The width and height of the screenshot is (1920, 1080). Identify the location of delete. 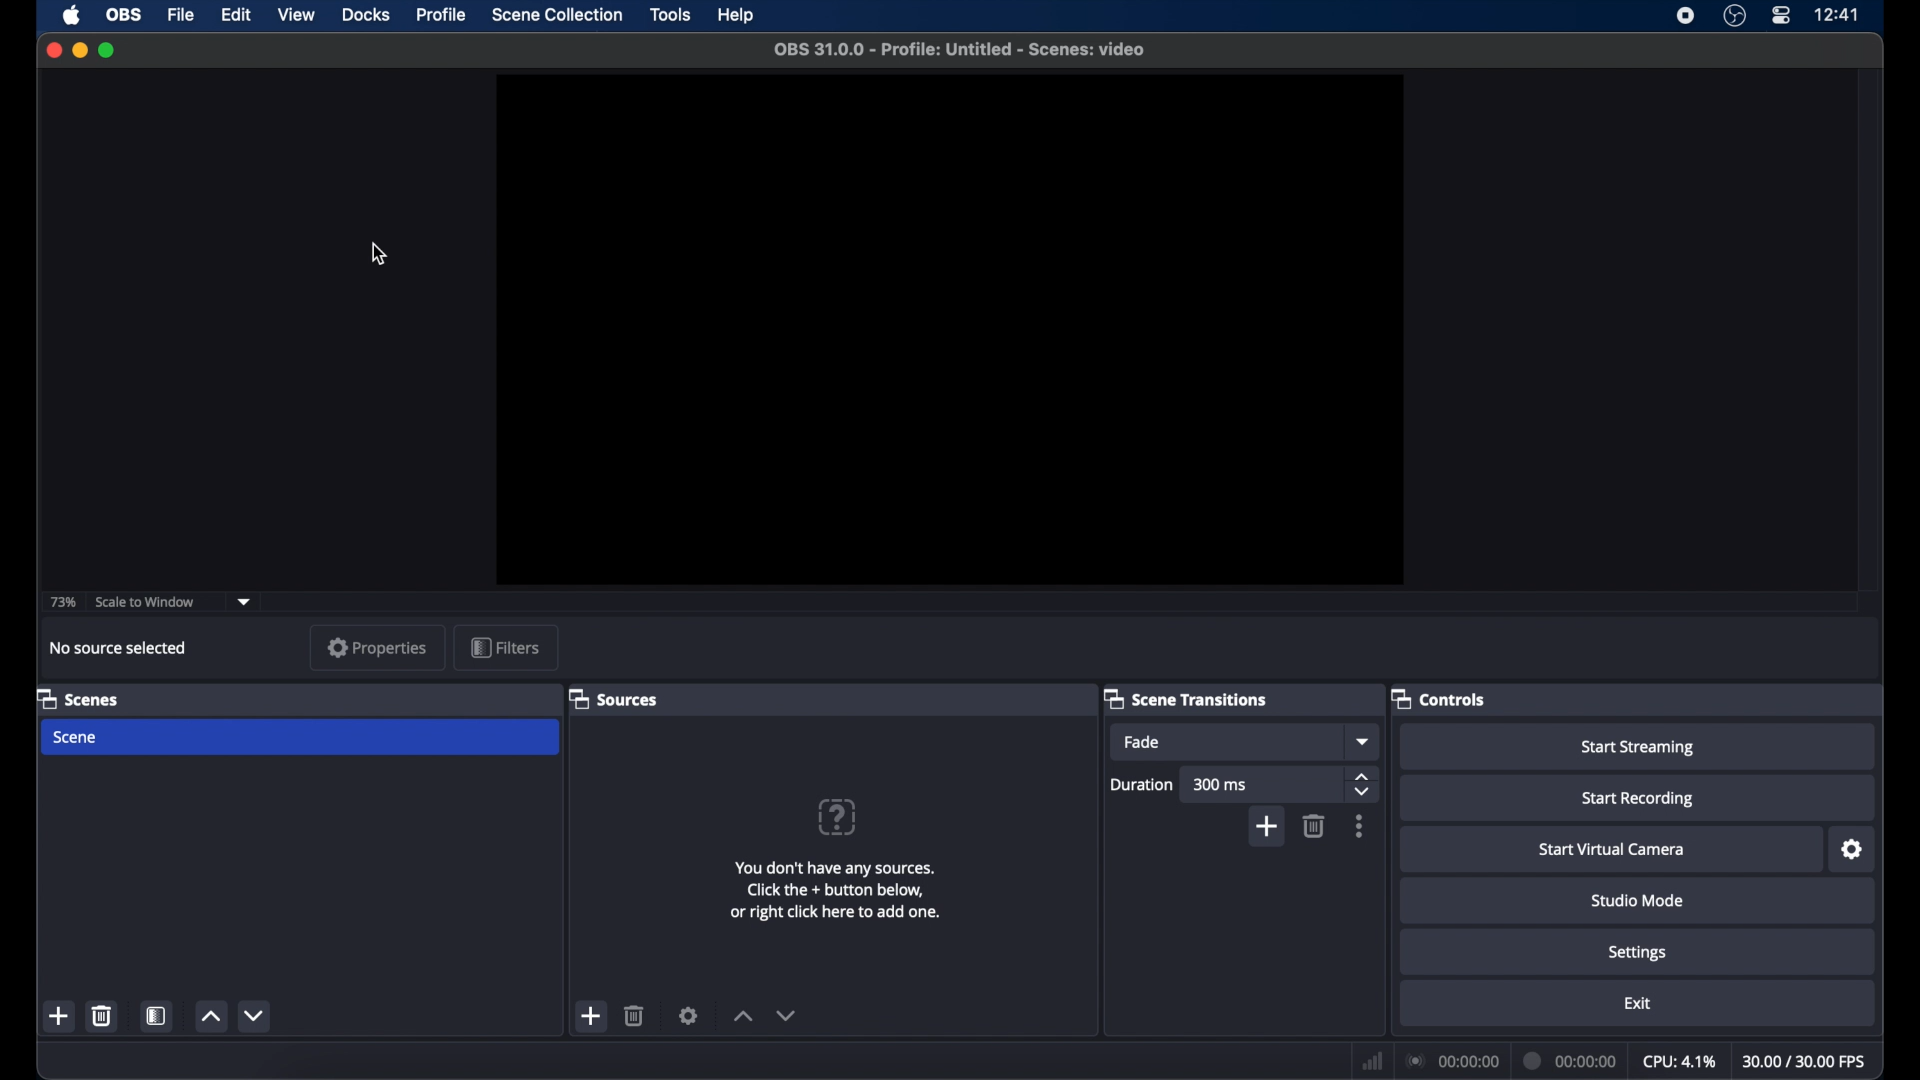
(1318, 826).